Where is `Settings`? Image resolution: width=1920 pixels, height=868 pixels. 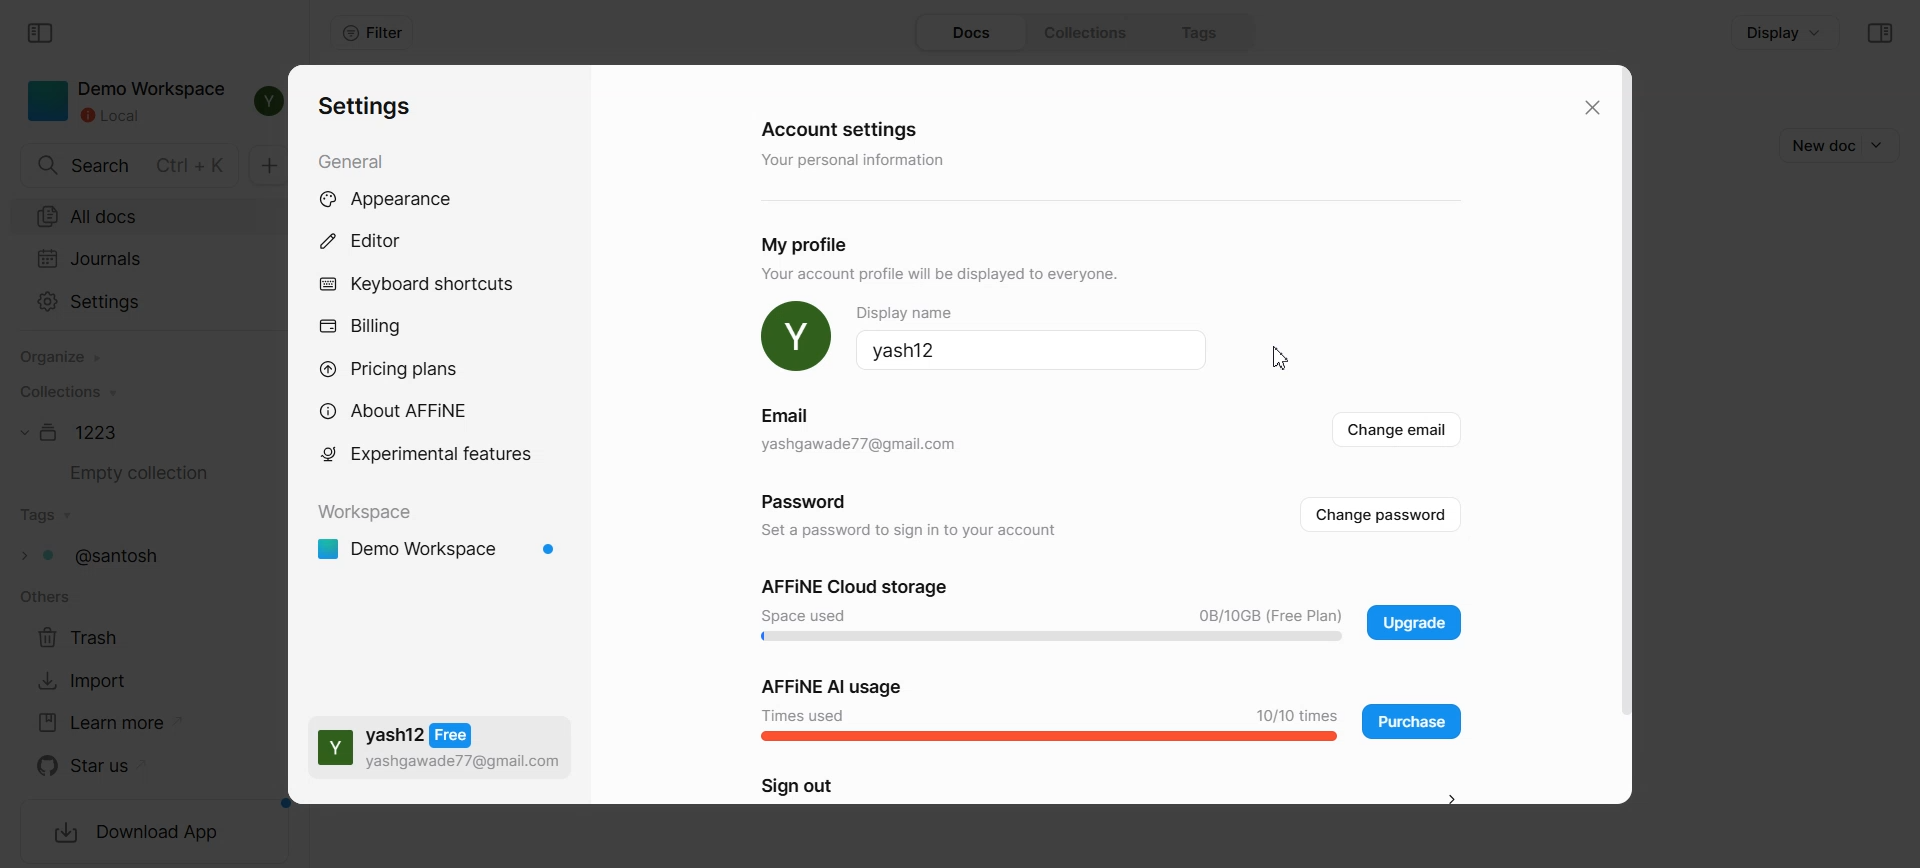
Settings is located at coordinates (132, 303).